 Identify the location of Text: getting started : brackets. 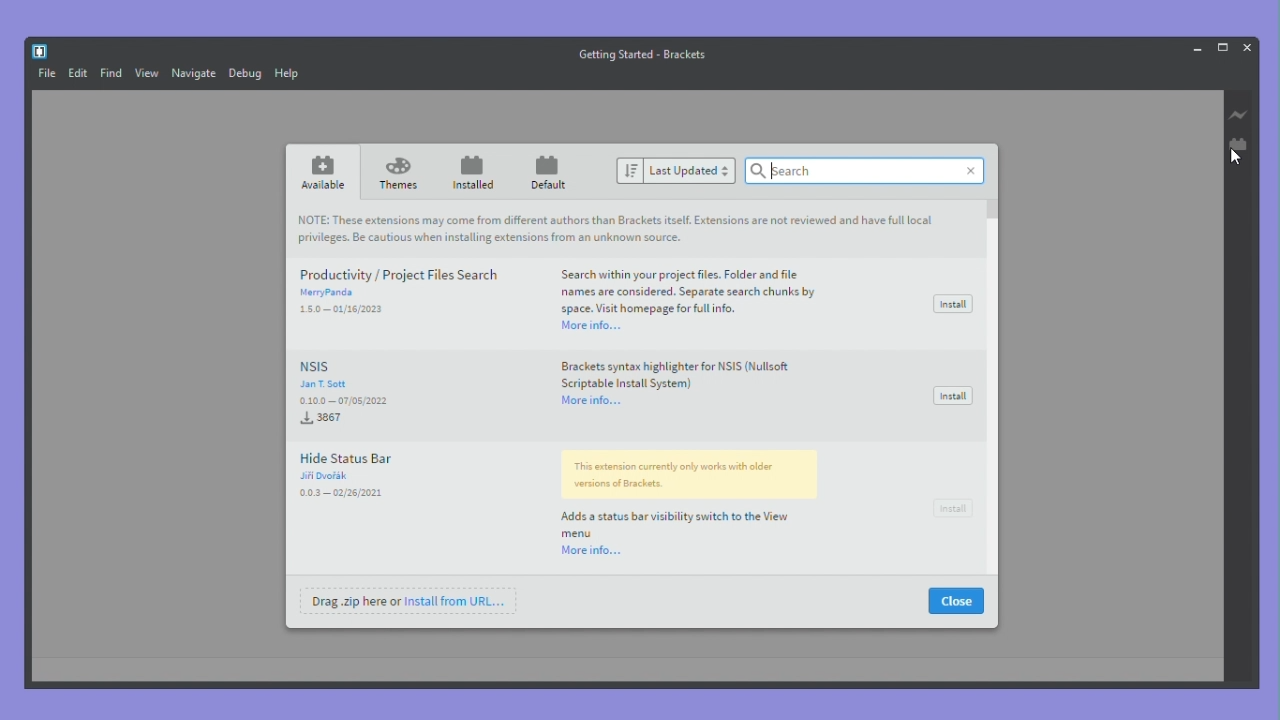
(643, 53).